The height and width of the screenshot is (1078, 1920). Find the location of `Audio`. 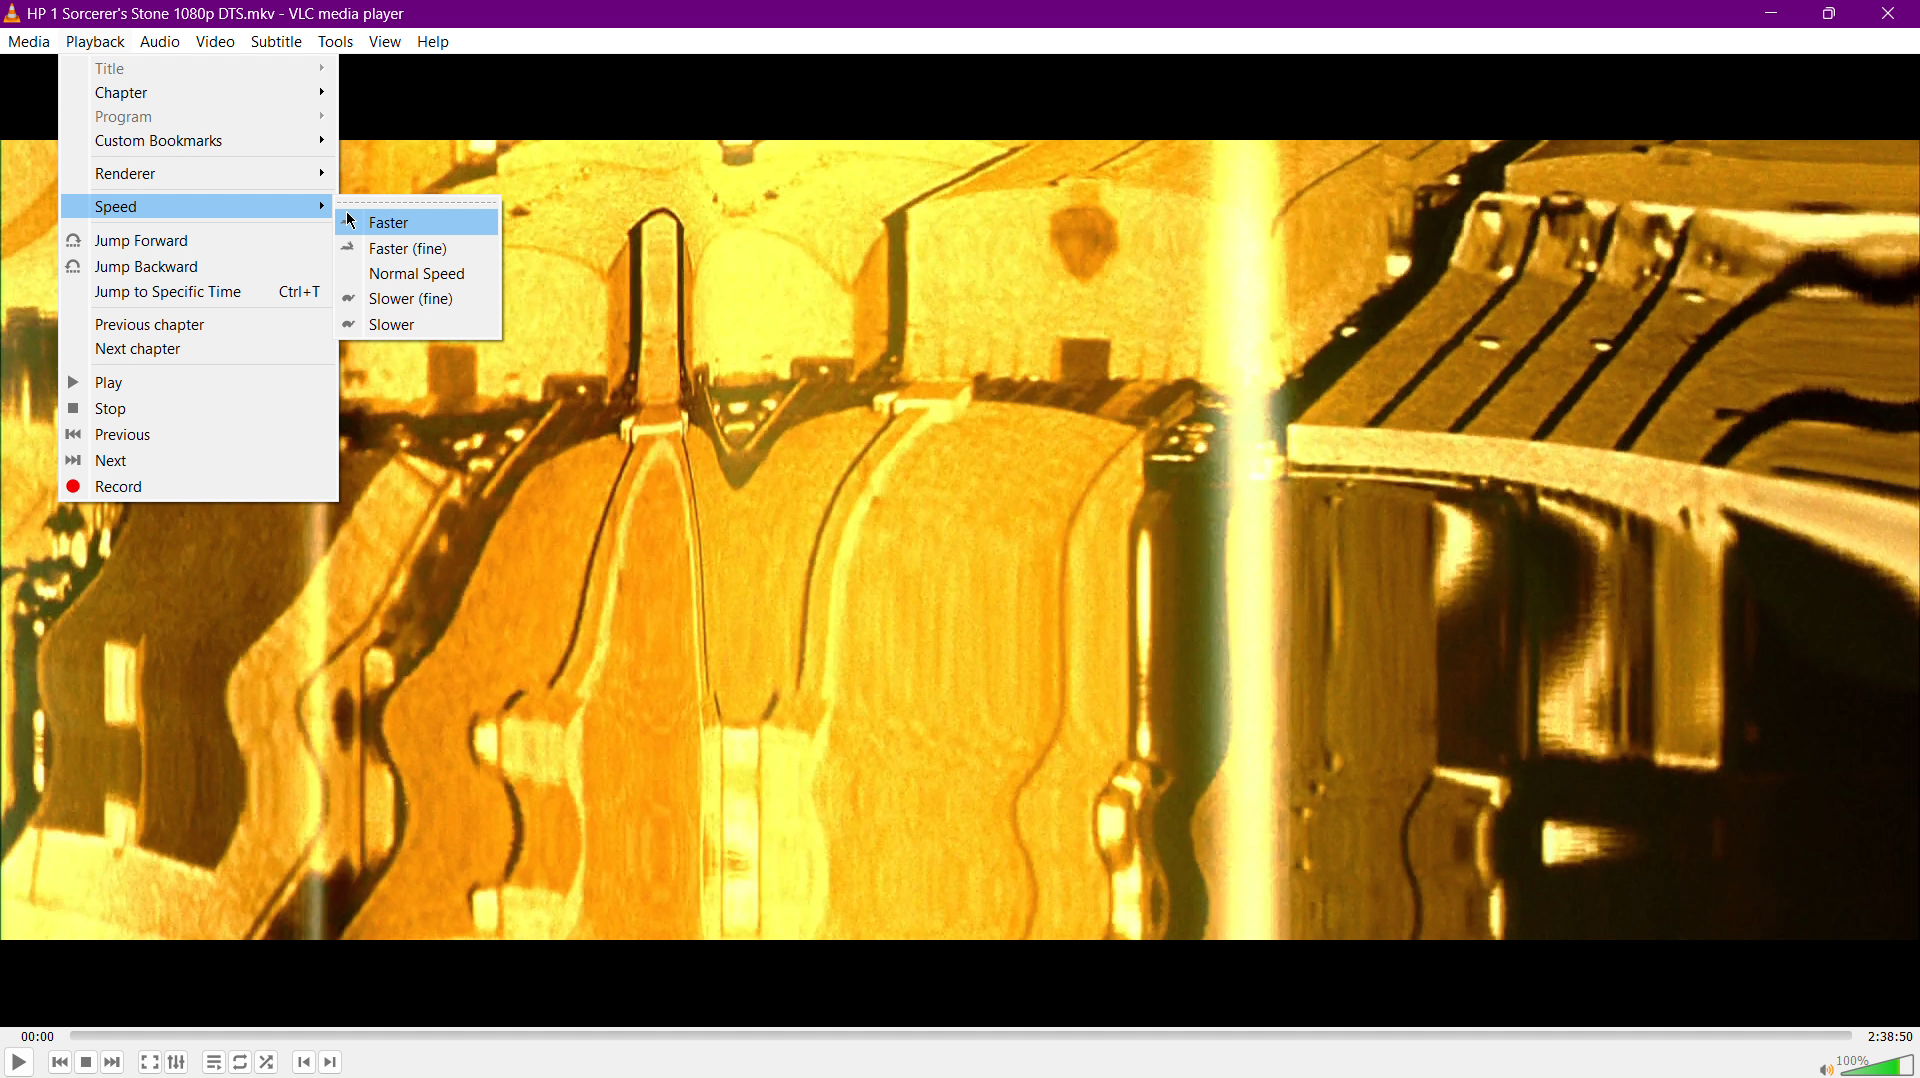

Audio is located at coordinates (163, 39).